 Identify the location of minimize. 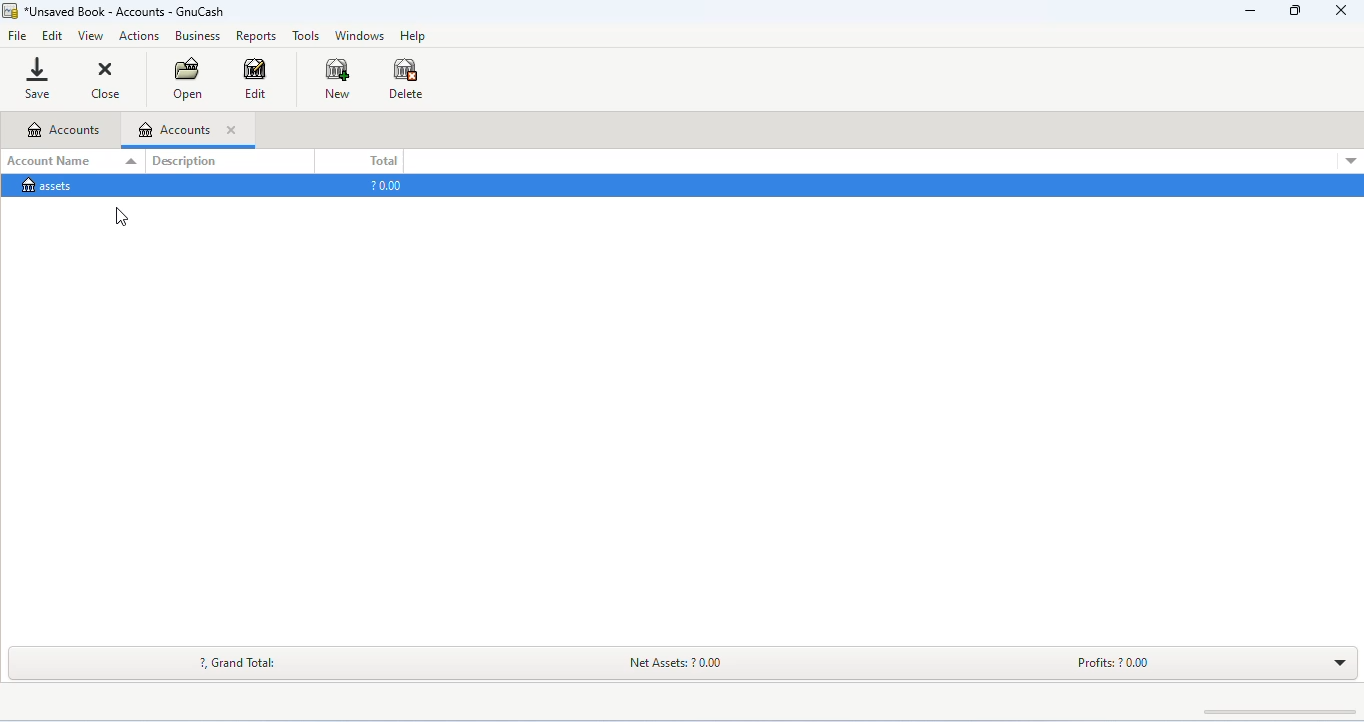
(1251, 13).